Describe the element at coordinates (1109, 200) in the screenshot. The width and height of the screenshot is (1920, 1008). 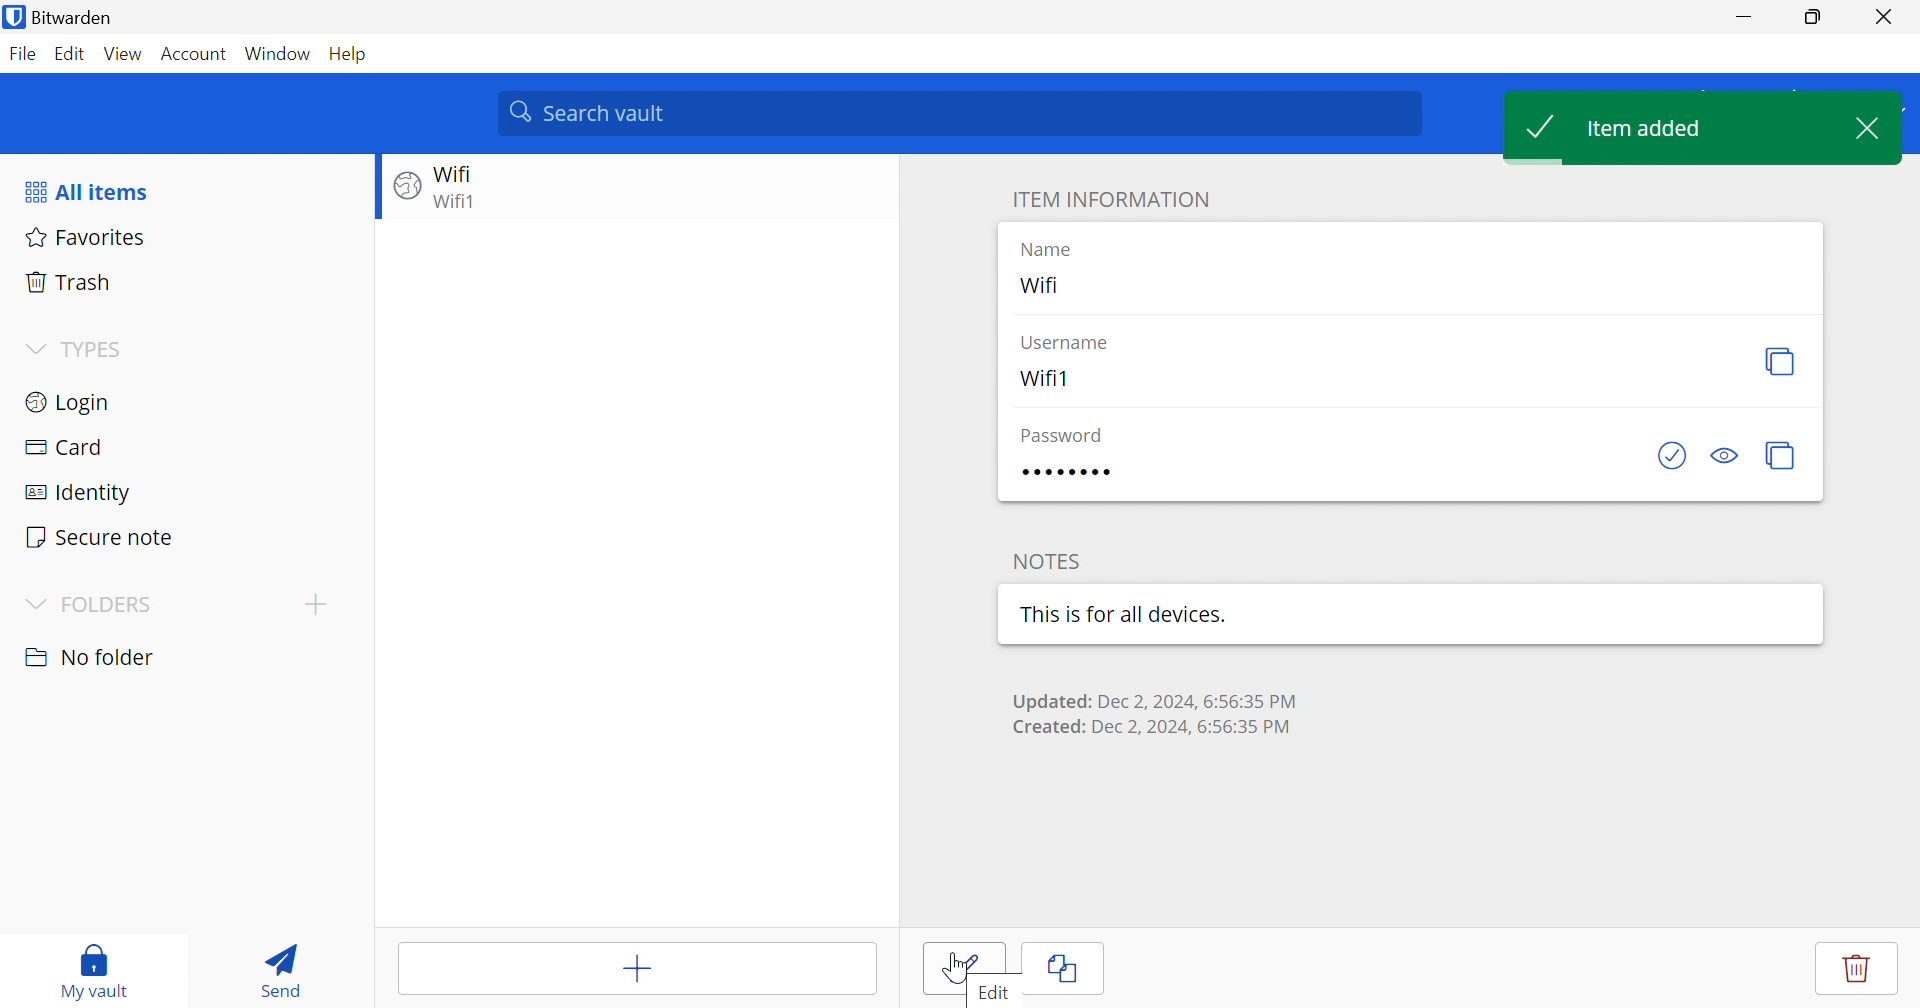
I see `ITEM INFORMATION` at that location.